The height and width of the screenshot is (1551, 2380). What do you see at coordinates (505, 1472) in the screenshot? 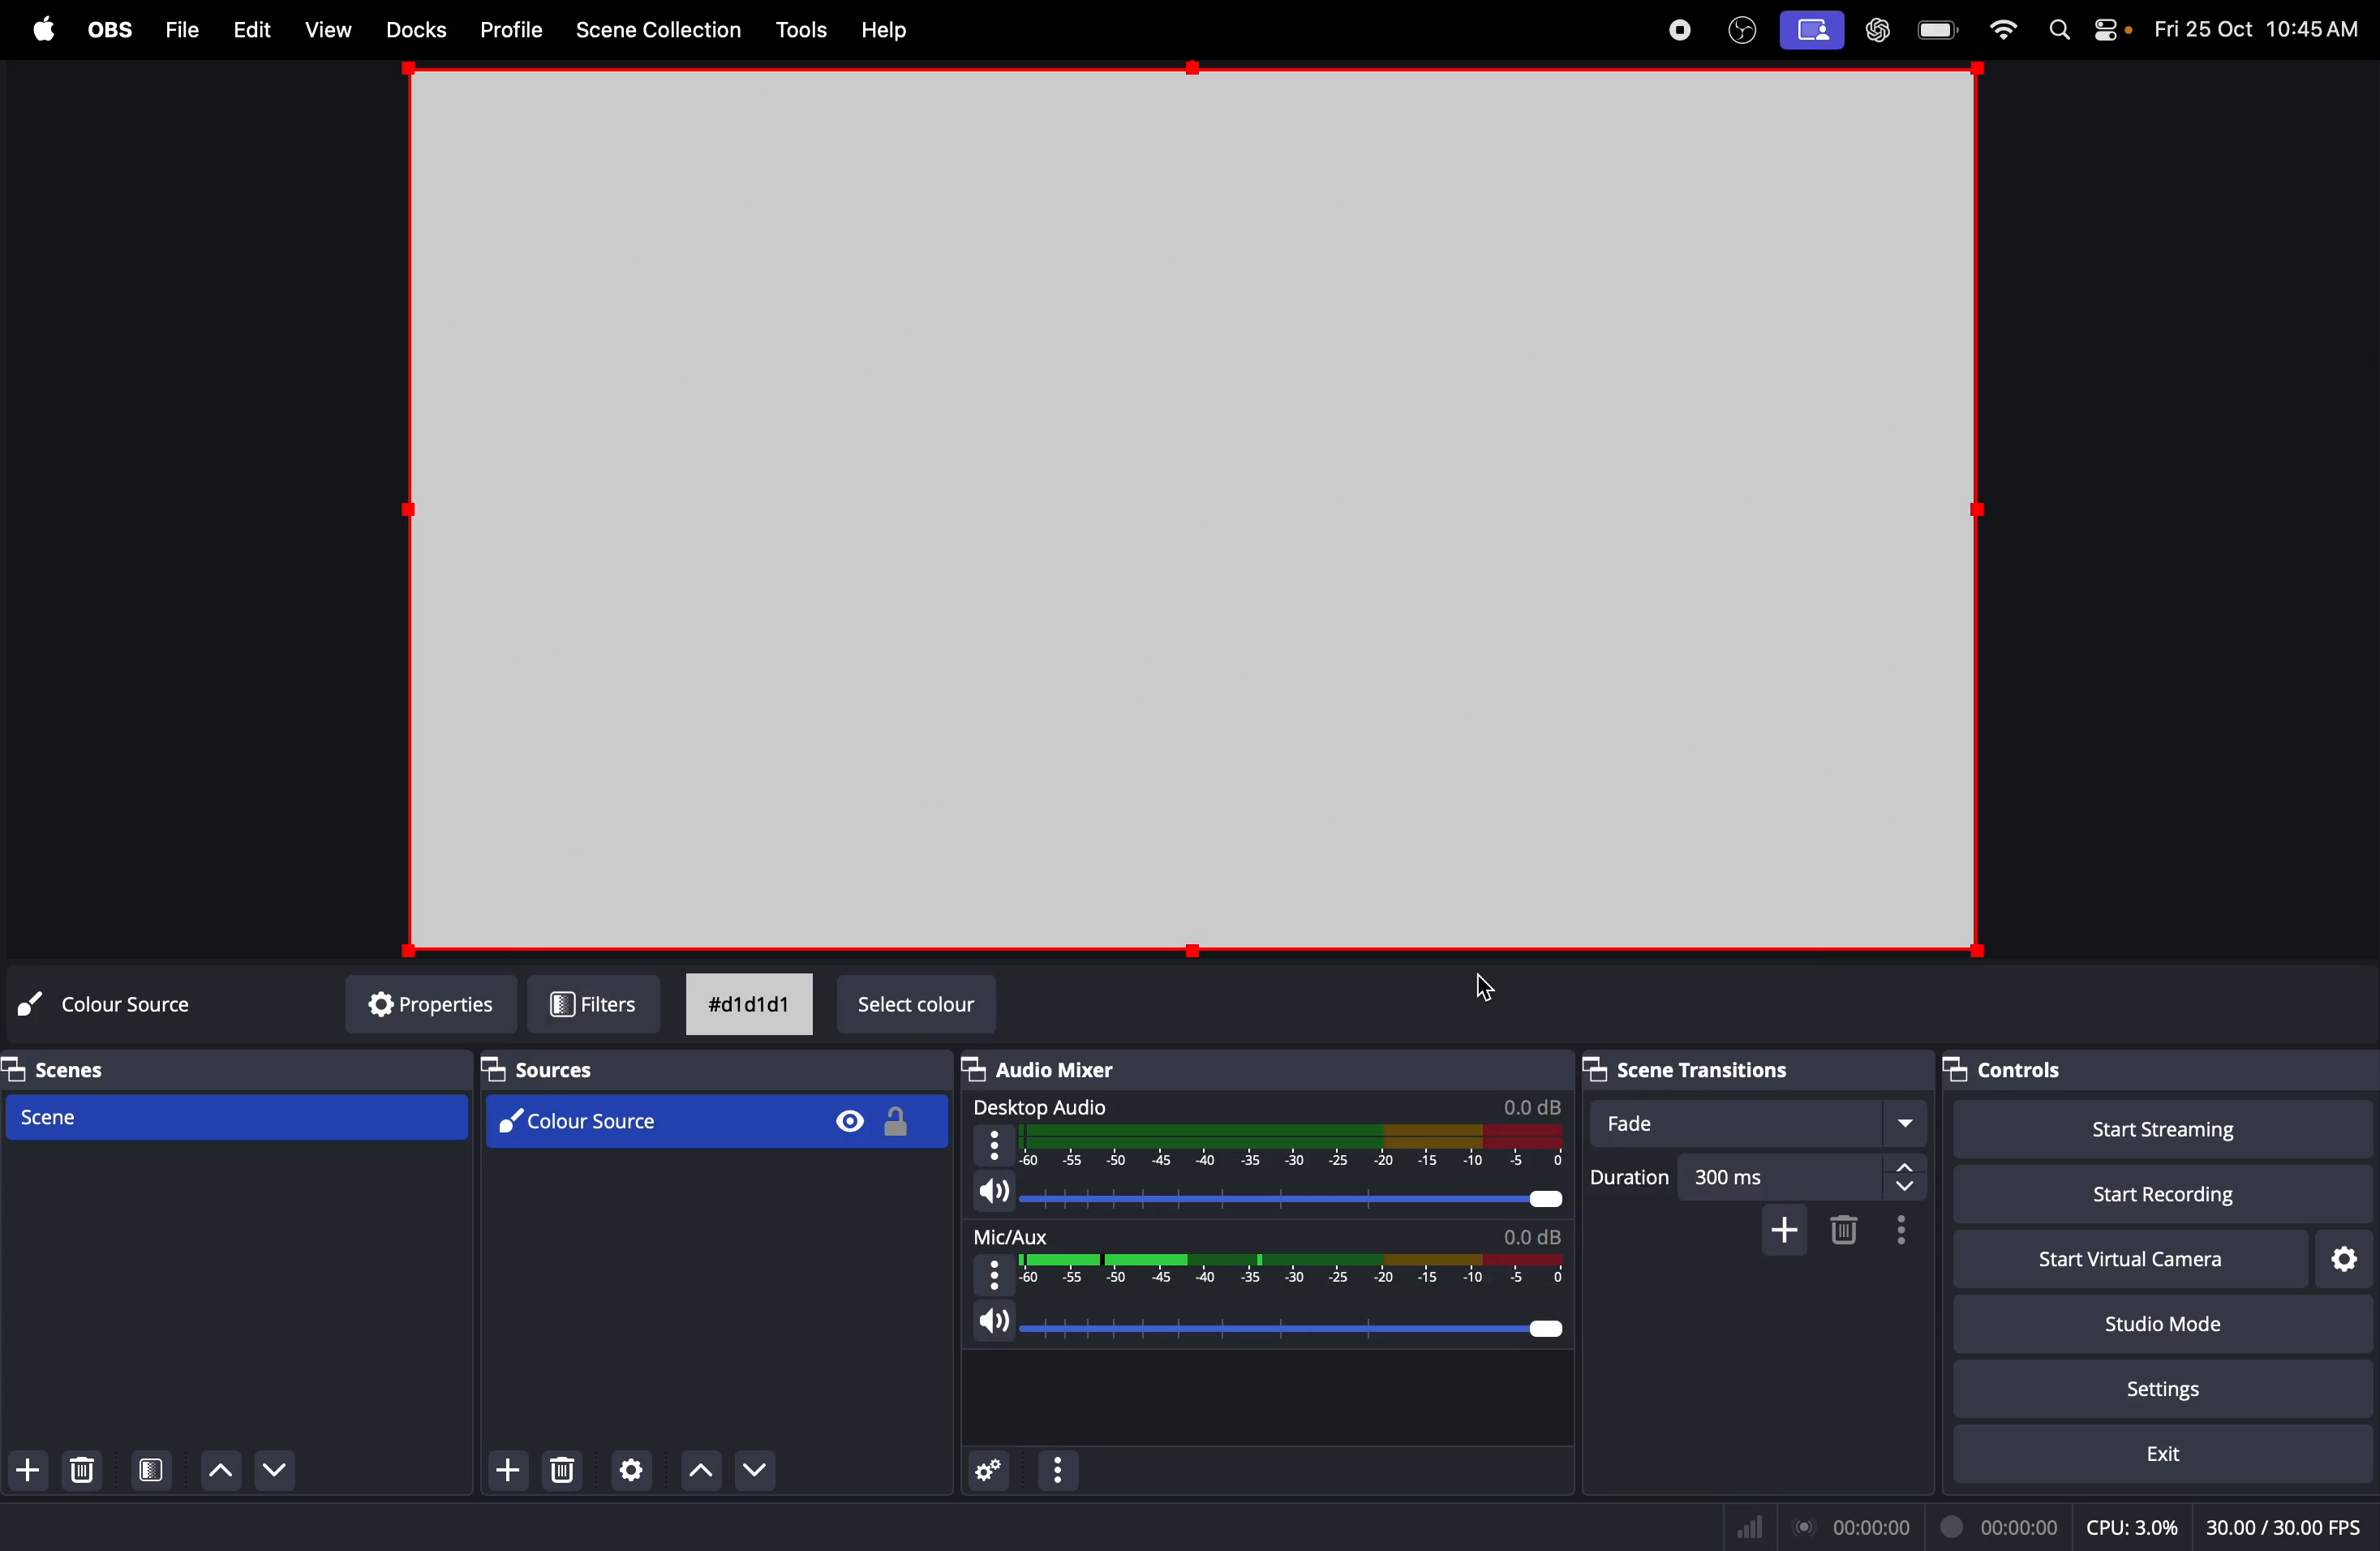
I see `add source` at bounding box center [505, 1472].